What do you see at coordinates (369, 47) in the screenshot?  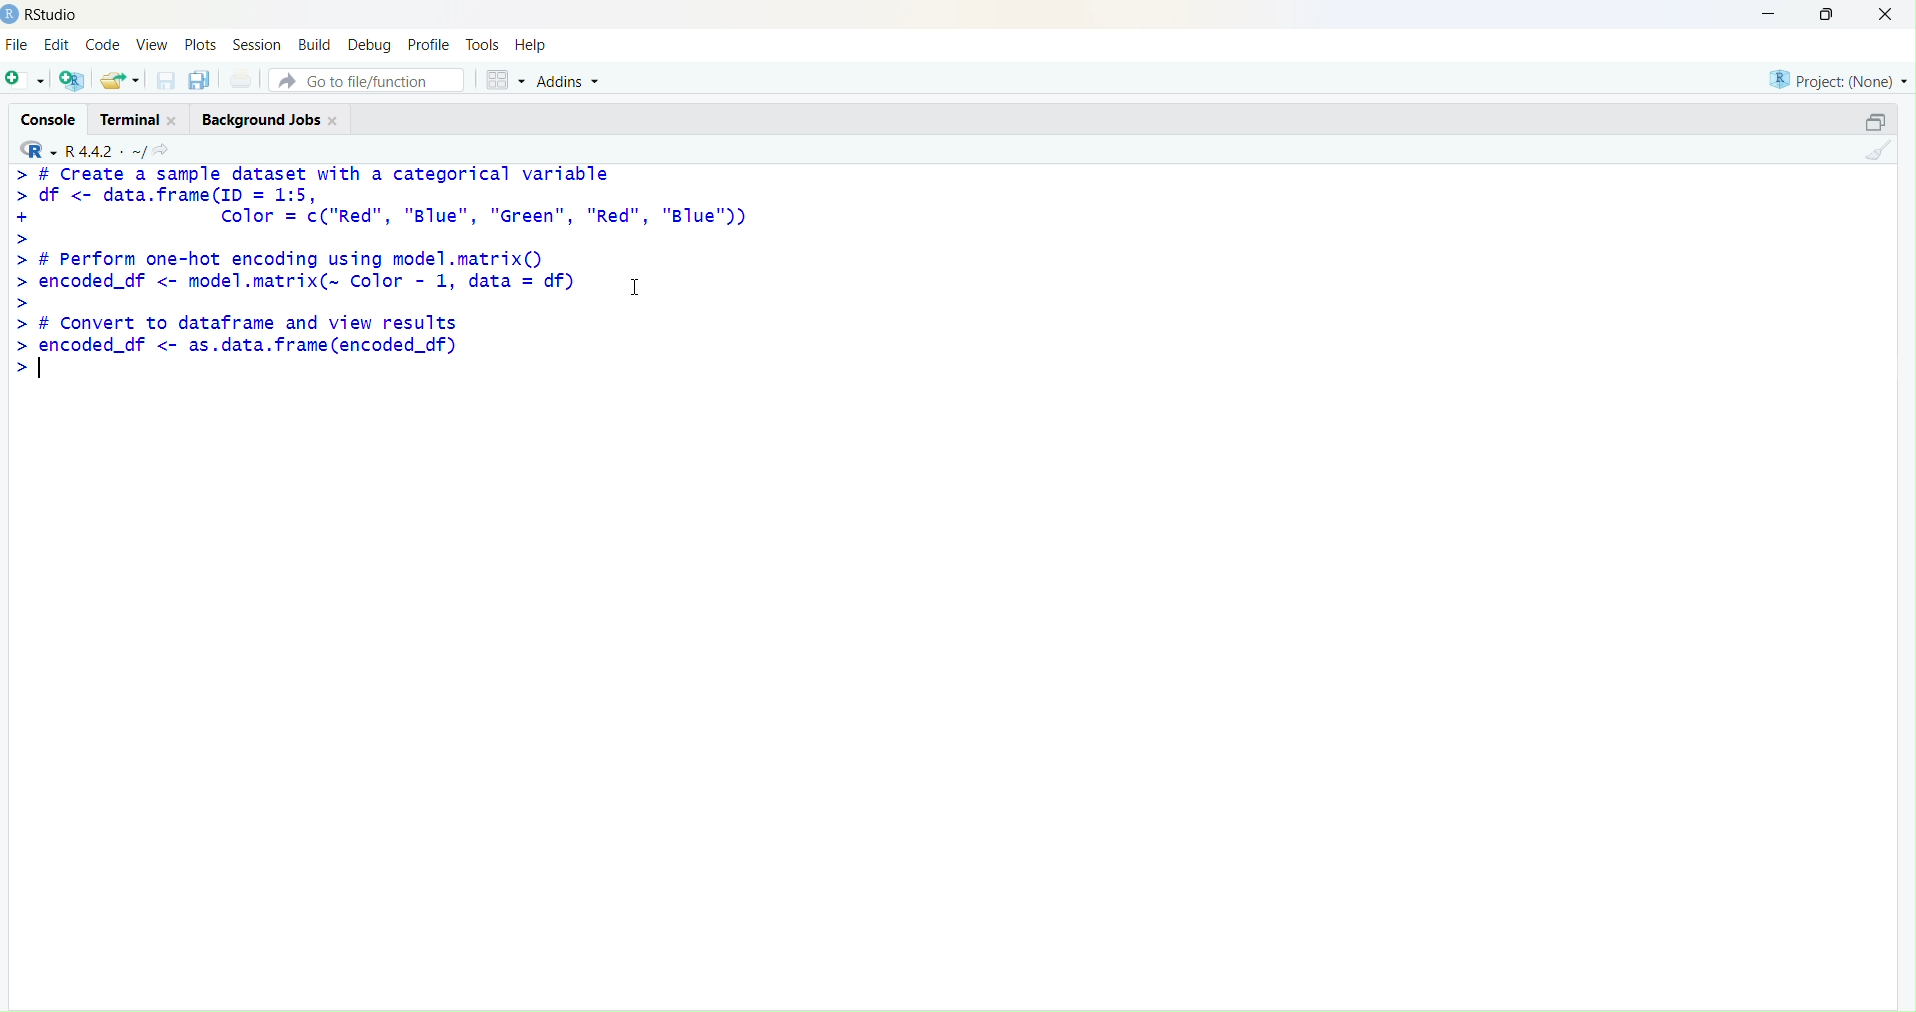 I see `debug` at bounding box center [369, 47].